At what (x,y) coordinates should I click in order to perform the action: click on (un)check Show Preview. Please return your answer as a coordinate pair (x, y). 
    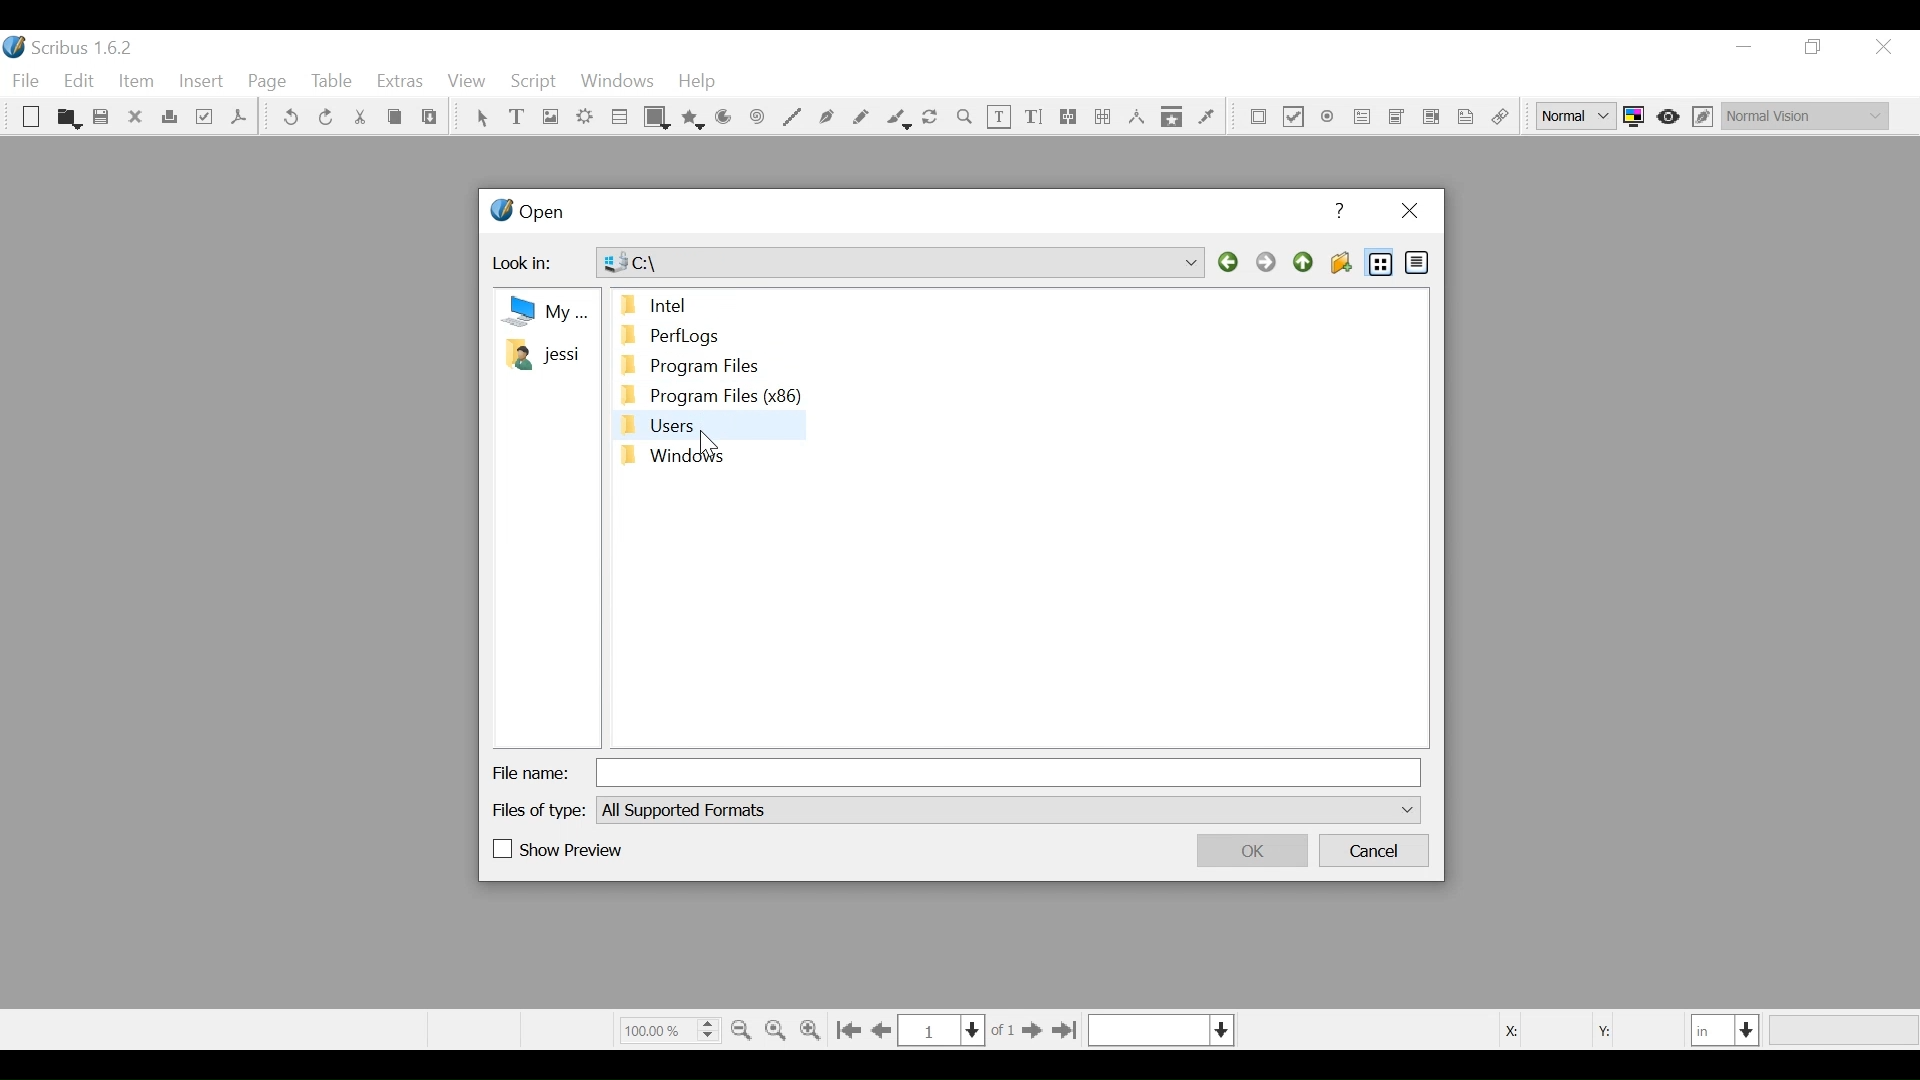
    Looking at the image, I should click on (559, 851).